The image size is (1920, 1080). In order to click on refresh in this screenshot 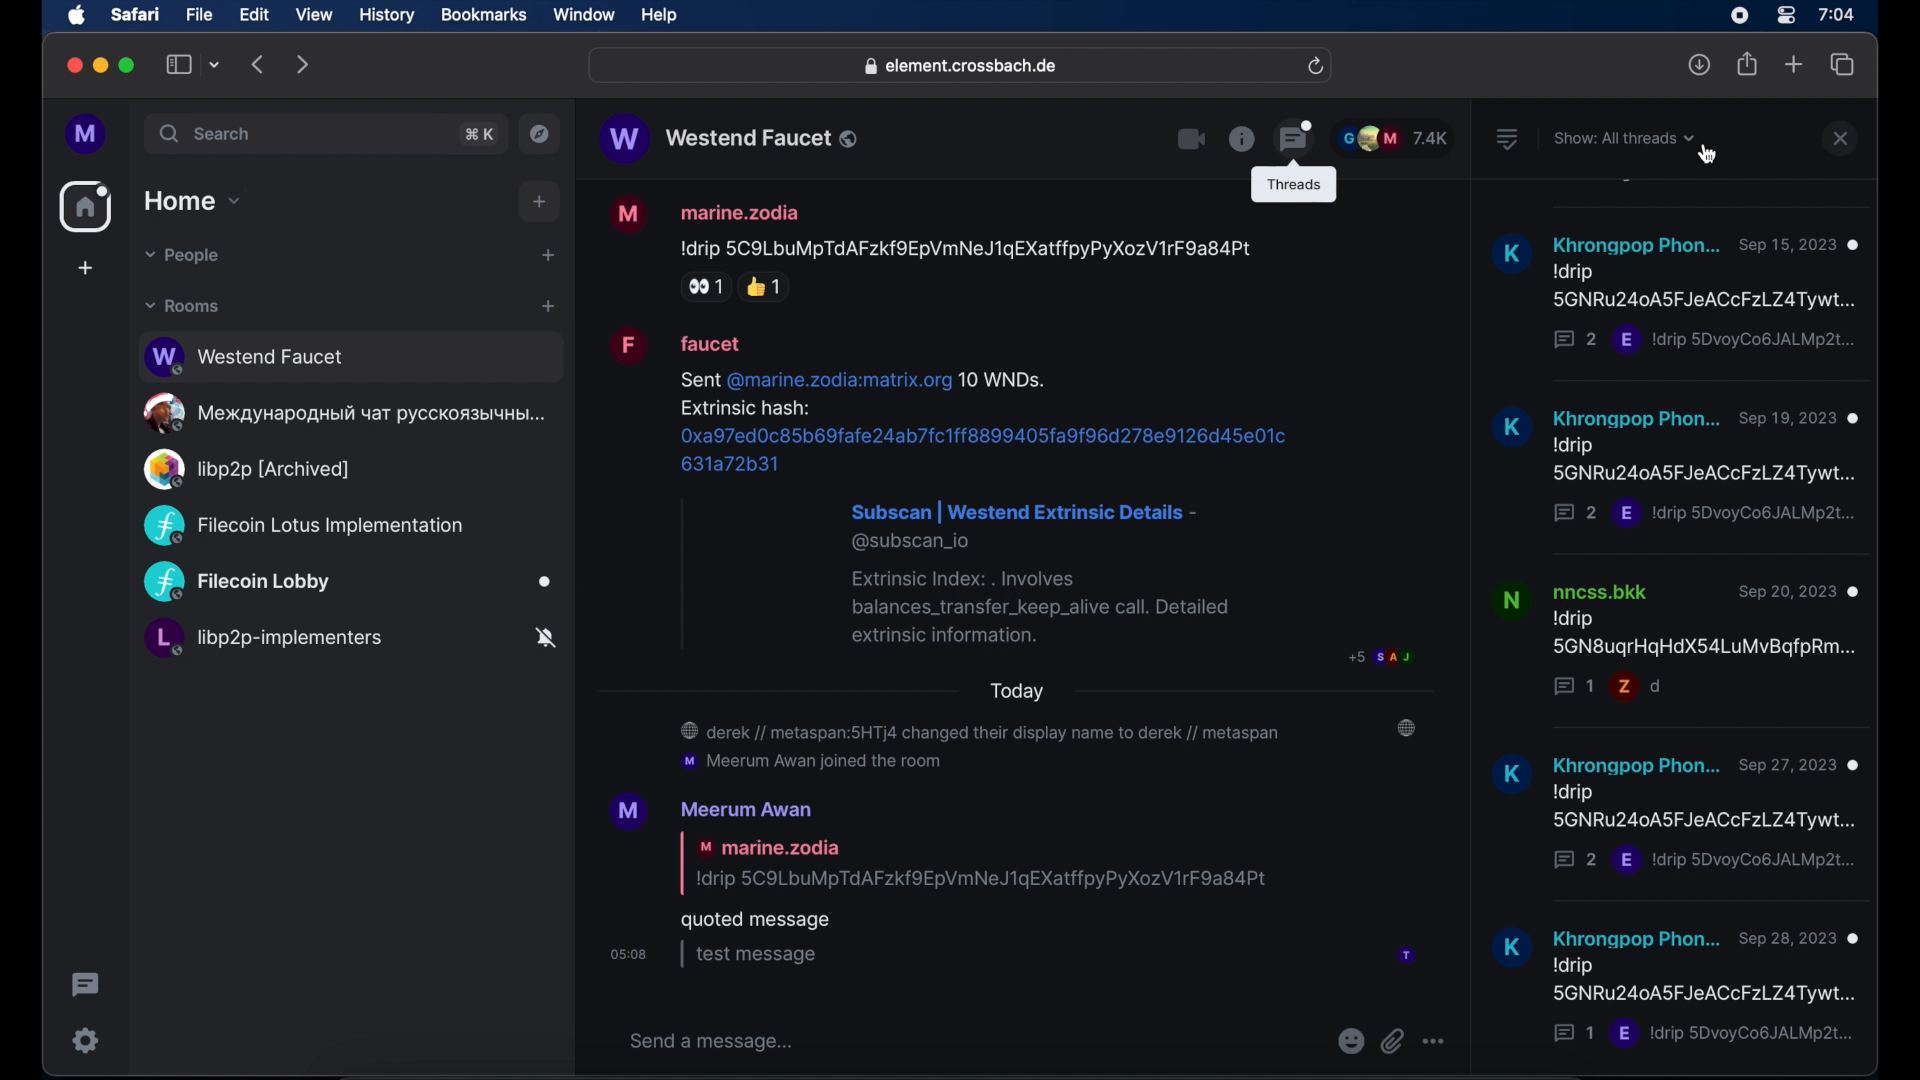, I will do `click(1316, 66)`.